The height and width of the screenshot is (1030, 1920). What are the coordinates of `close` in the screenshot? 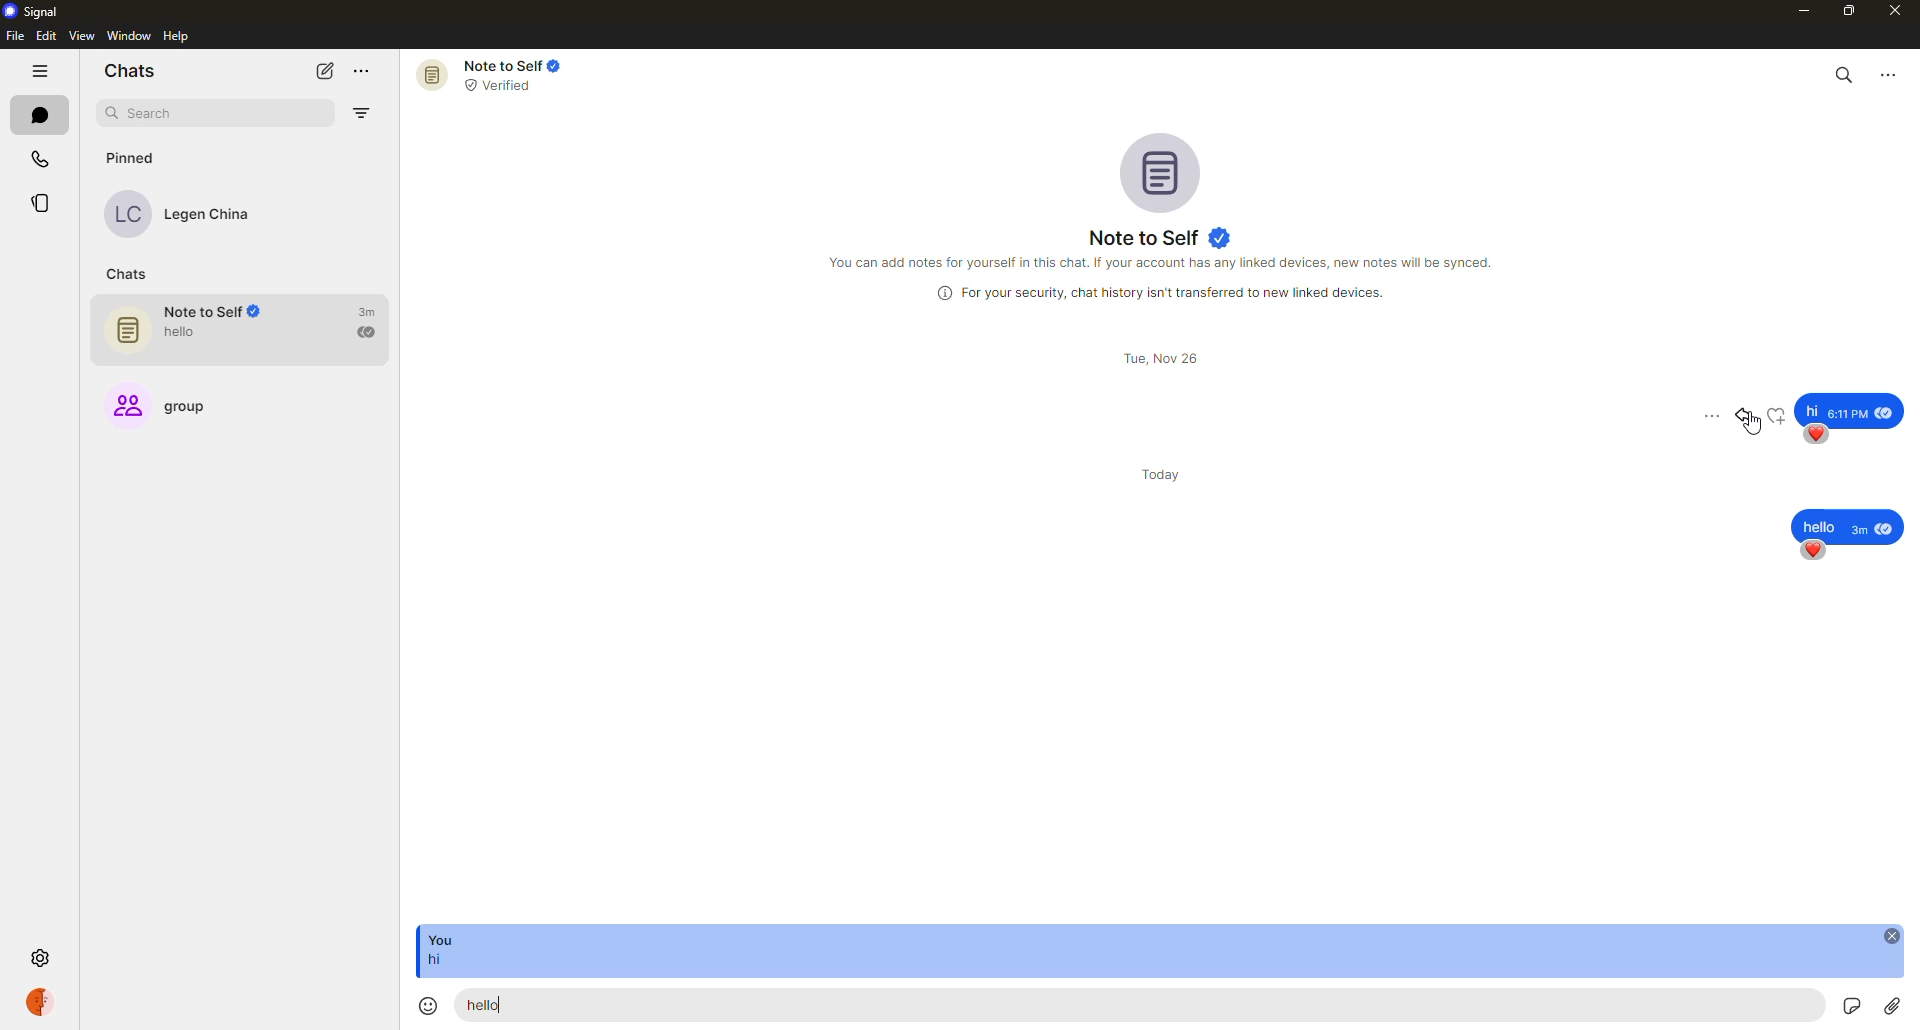 It's located at (1891, 937).